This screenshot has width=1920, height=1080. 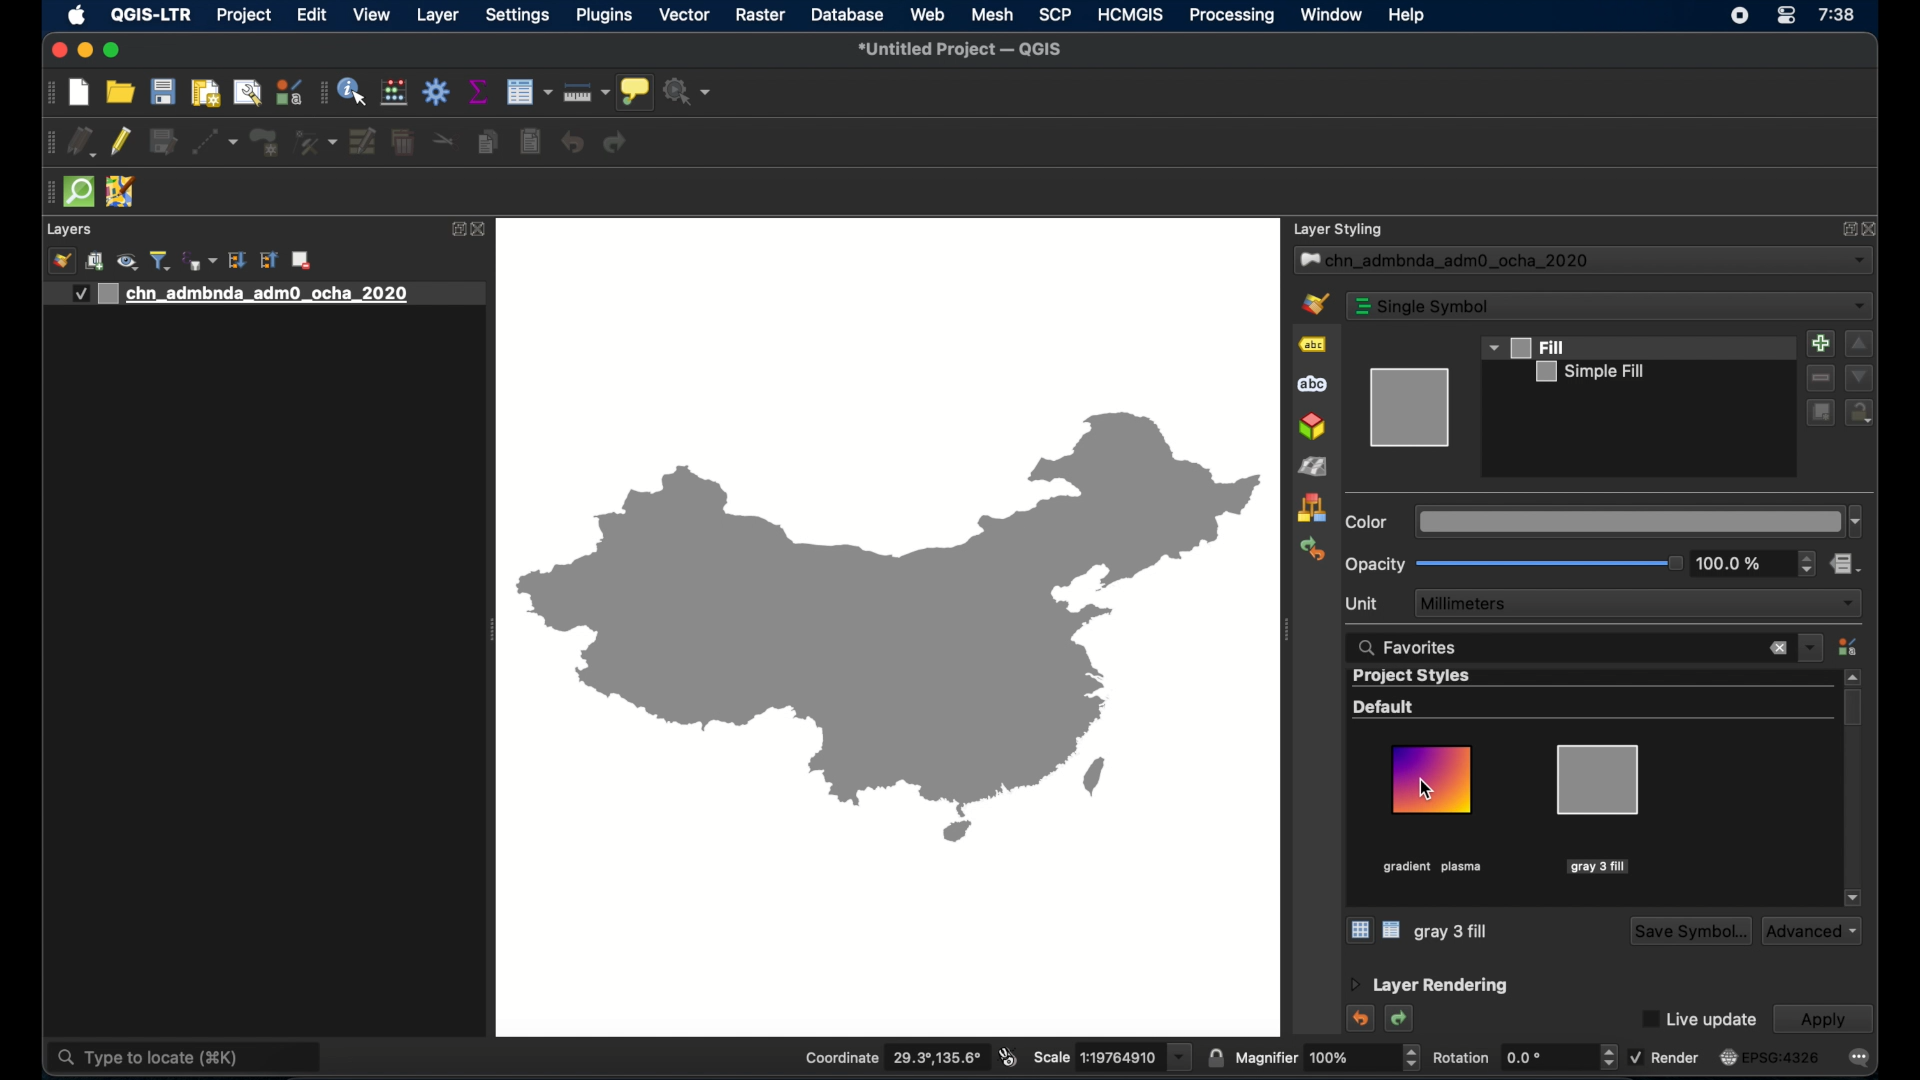 I want to click on time, so click(x=1838, y=15).